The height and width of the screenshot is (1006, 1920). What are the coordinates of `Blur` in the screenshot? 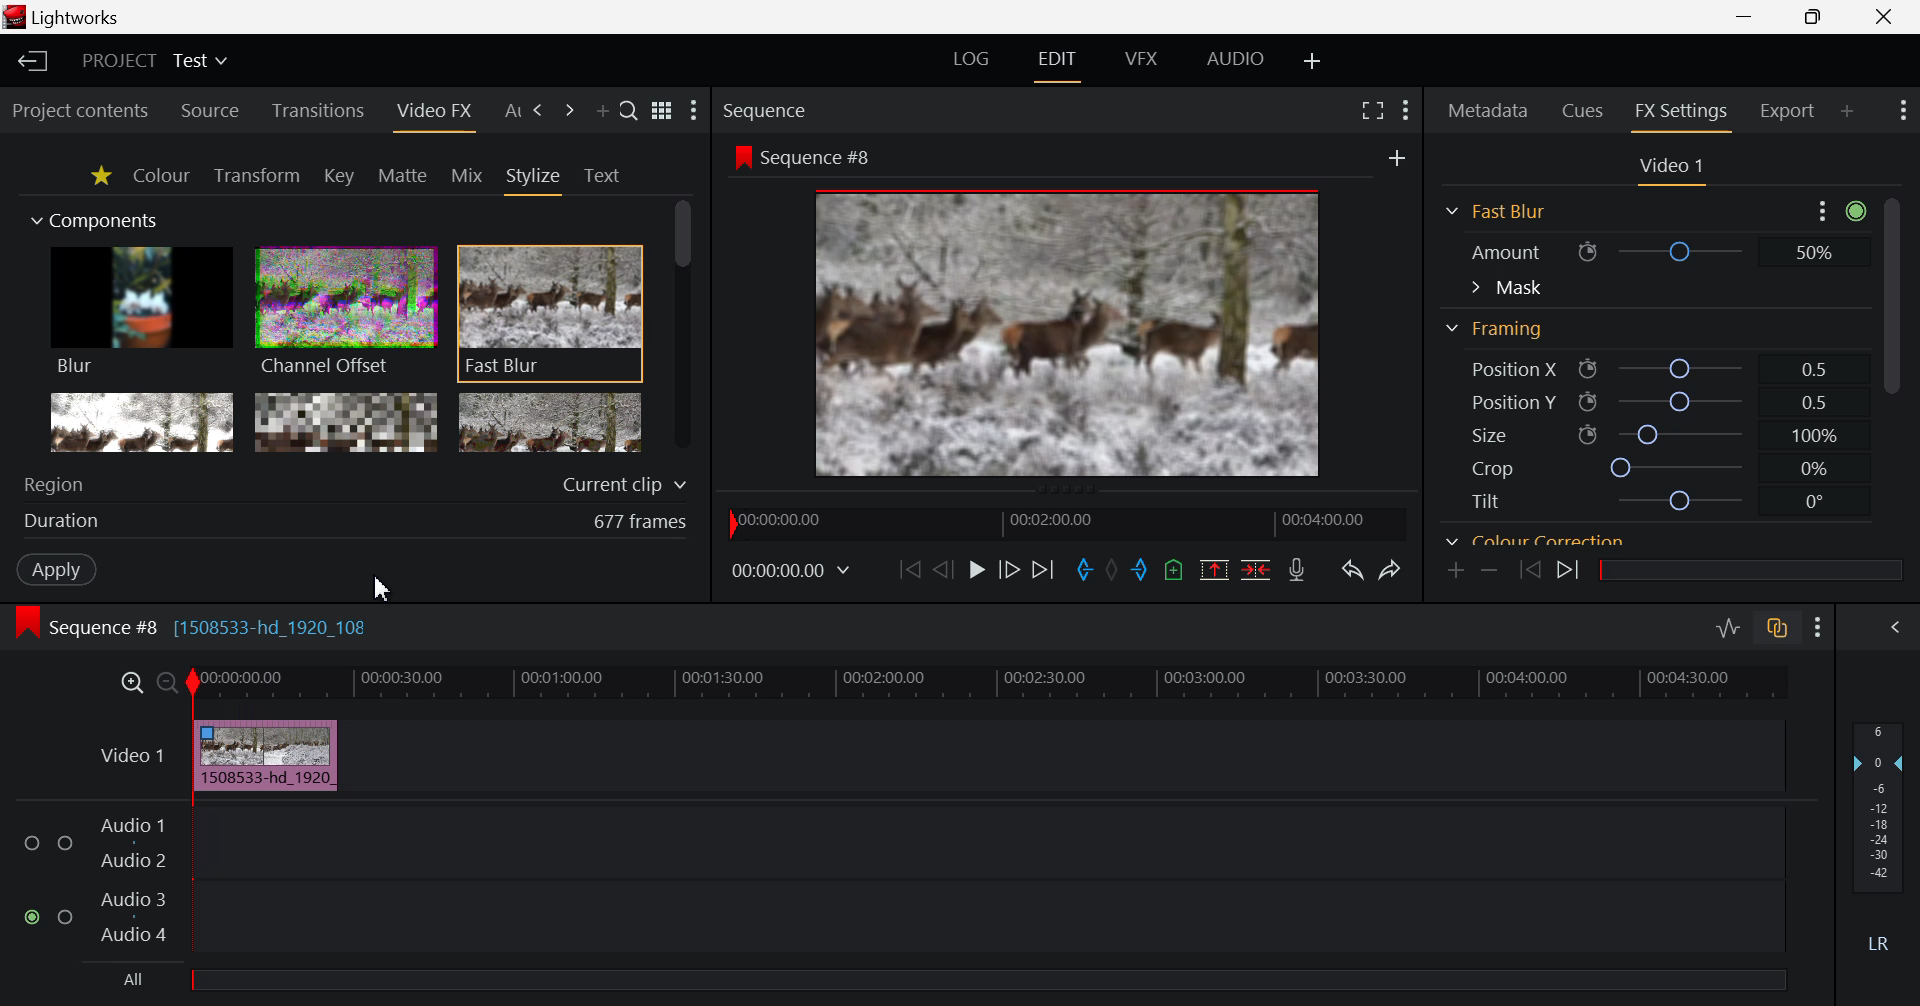 It's located at (143, 313).